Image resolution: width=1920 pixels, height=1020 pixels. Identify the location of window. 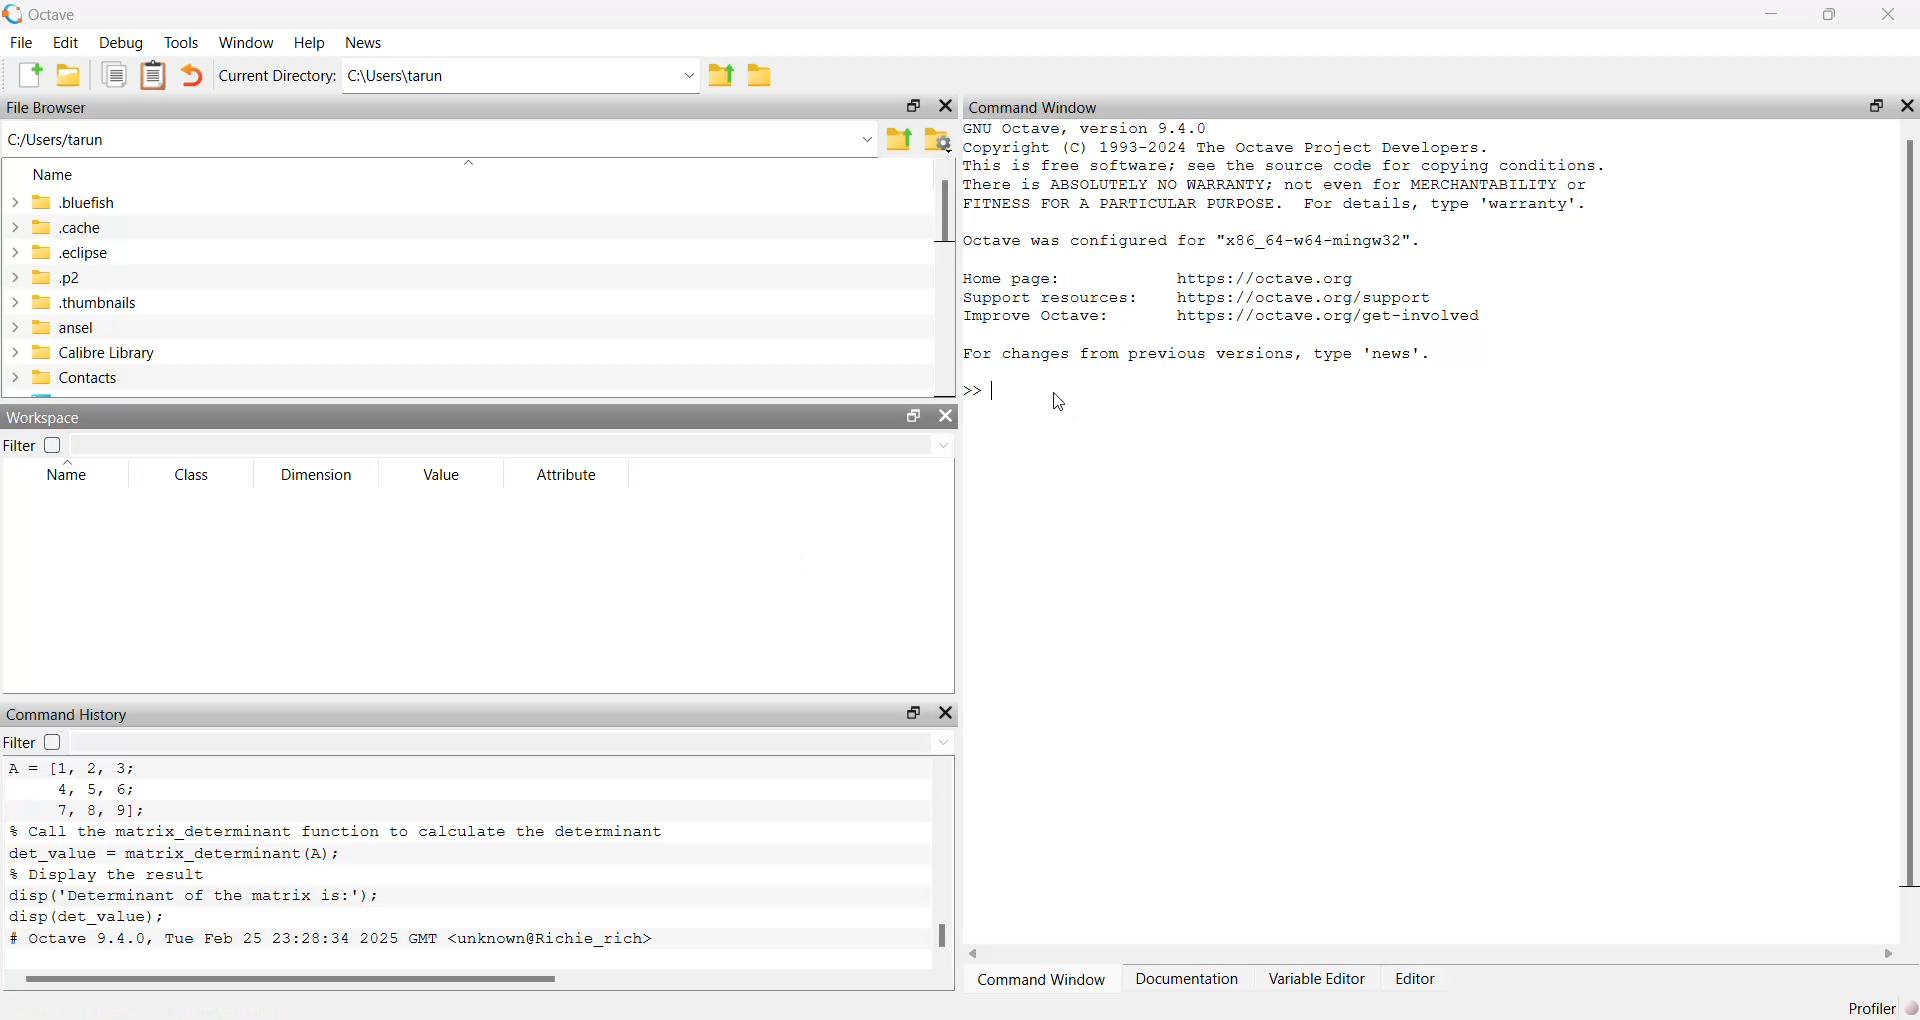
(248, 41).